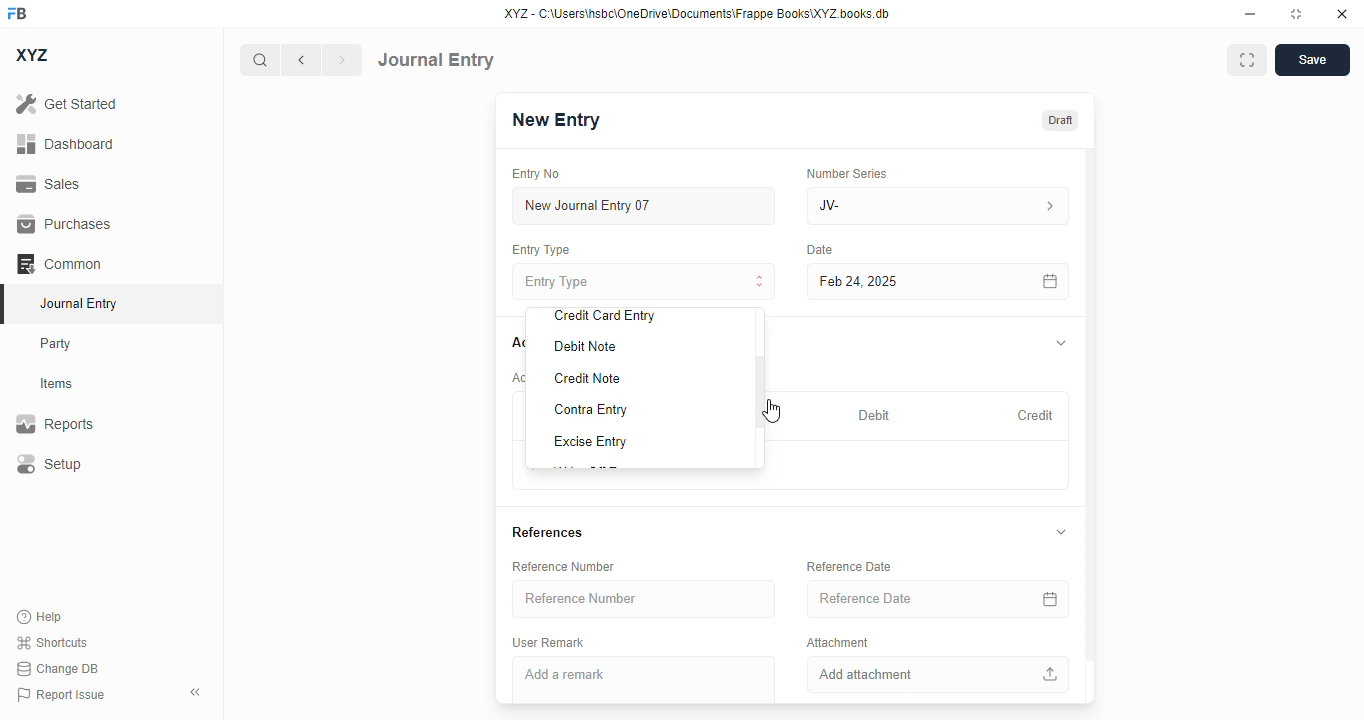 Image resolution: width=1364 pixels, height=720 pixels. Describe the element at coordinates (1063, 532) in the screenshot. I see `toggle expand/collapse` at that location.